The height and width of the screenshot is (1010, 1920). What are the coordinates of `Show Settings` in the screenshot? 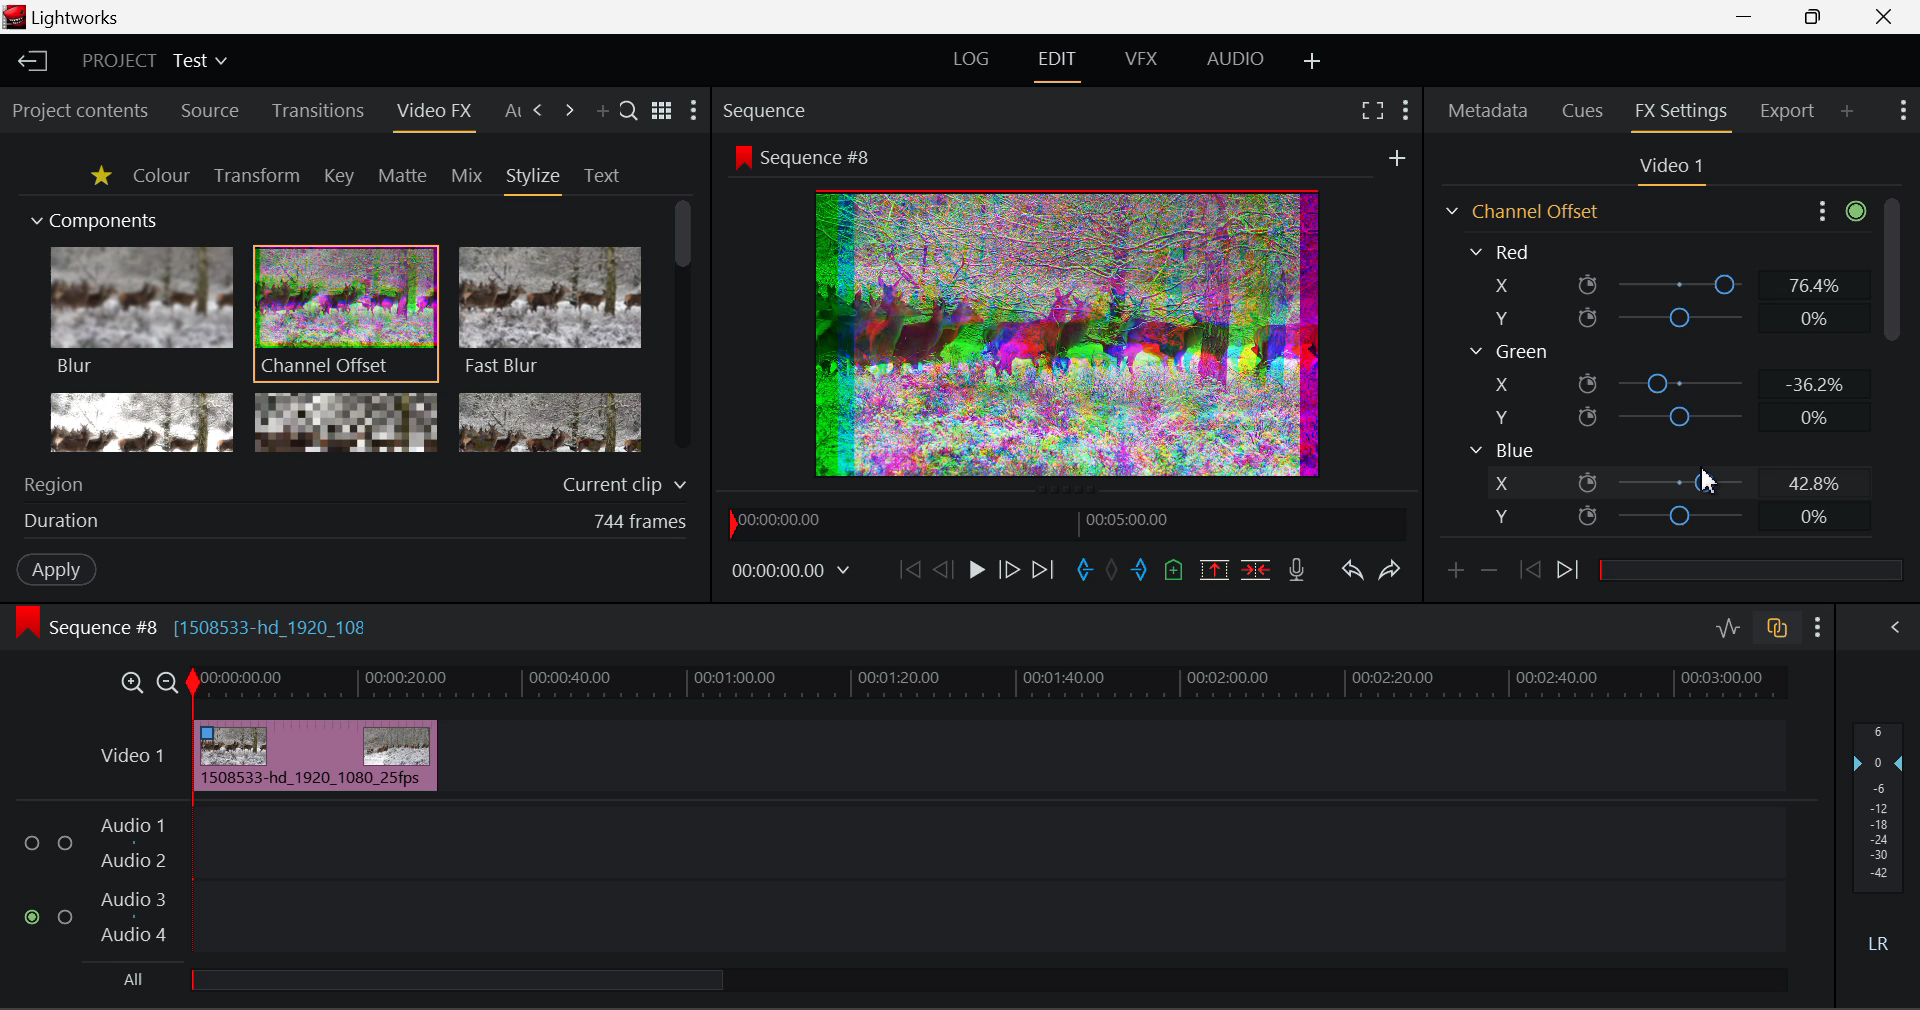 It's located at (696, 110).